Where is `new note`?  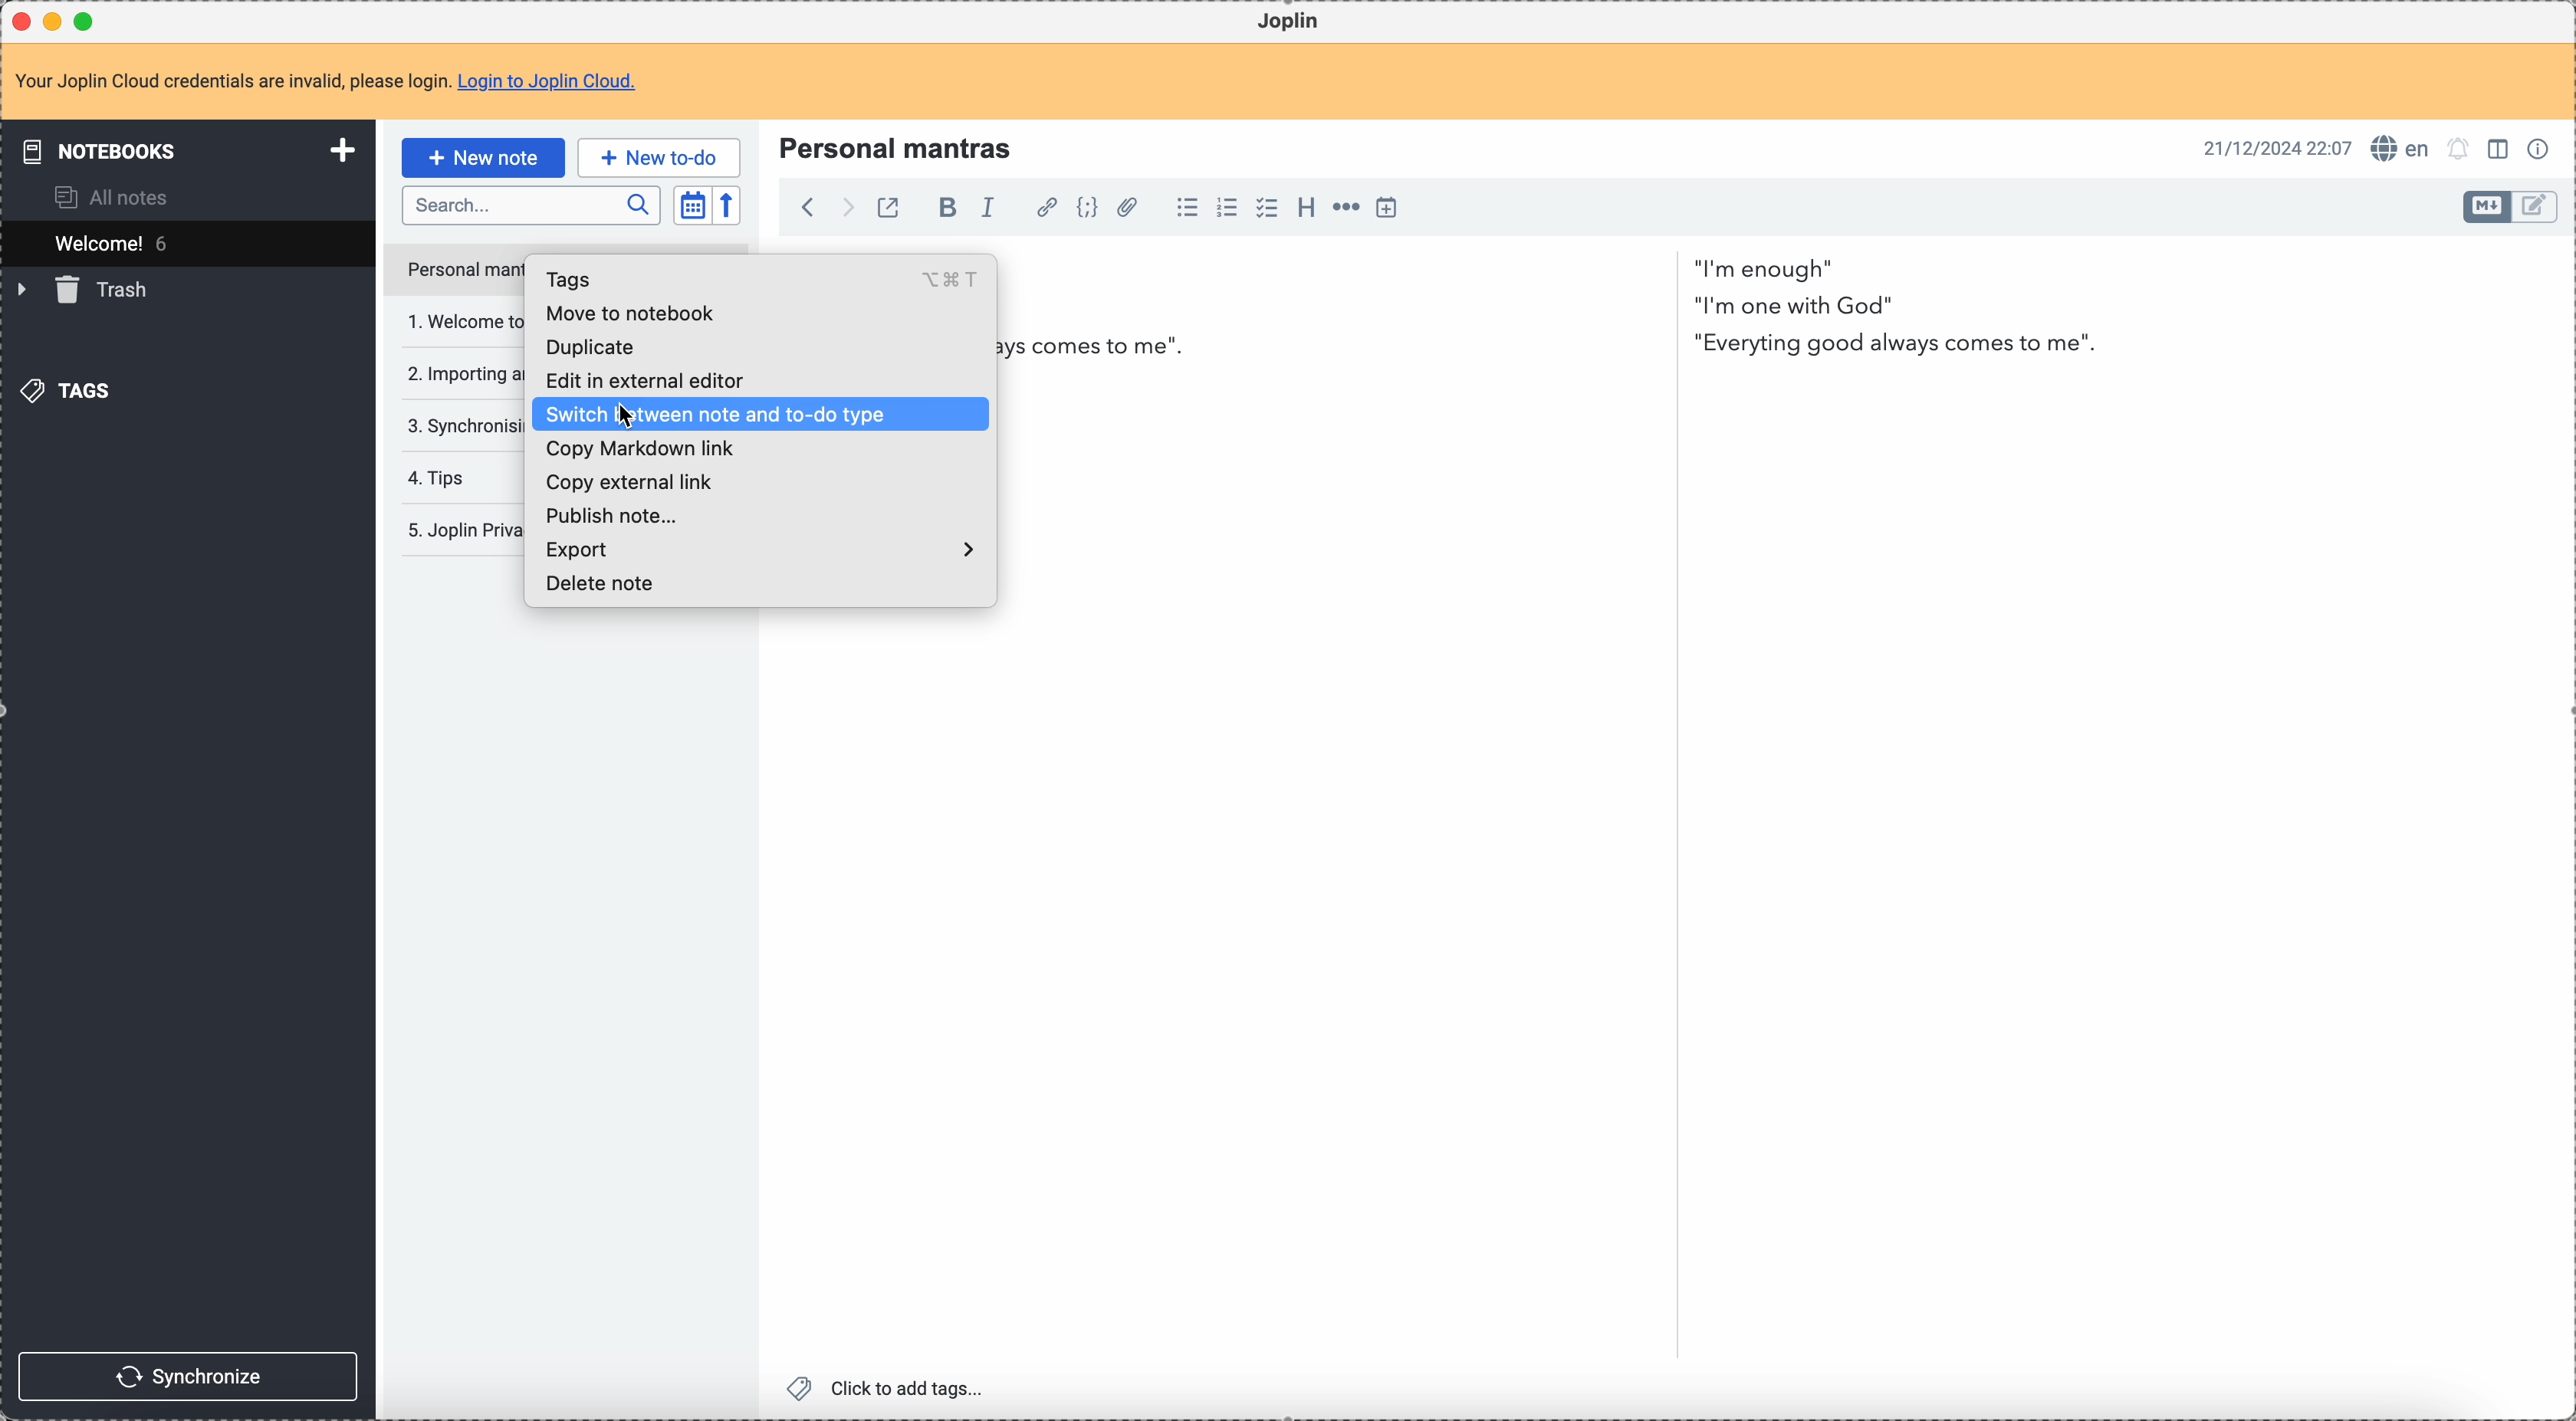
new note is located at coordinates (481, 157).